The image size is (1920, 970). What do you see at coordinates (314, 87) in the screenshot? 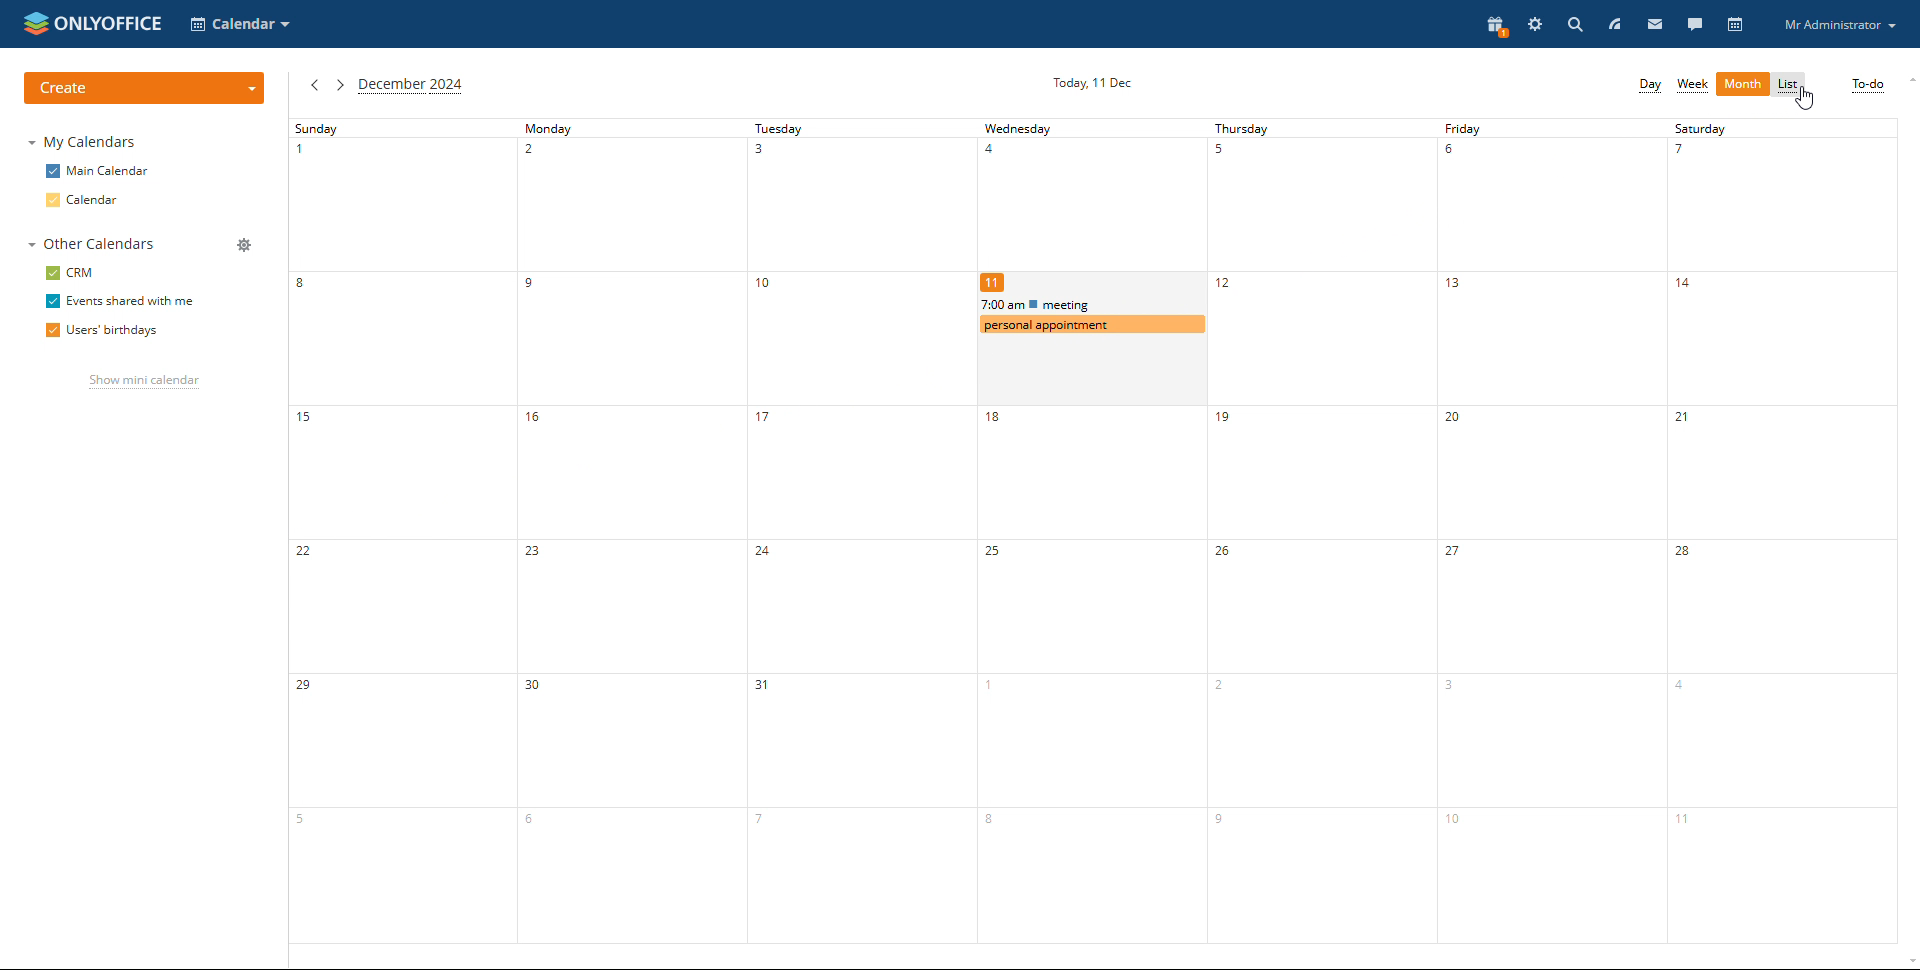
I see `previous month` at bounding box center [314, 87].